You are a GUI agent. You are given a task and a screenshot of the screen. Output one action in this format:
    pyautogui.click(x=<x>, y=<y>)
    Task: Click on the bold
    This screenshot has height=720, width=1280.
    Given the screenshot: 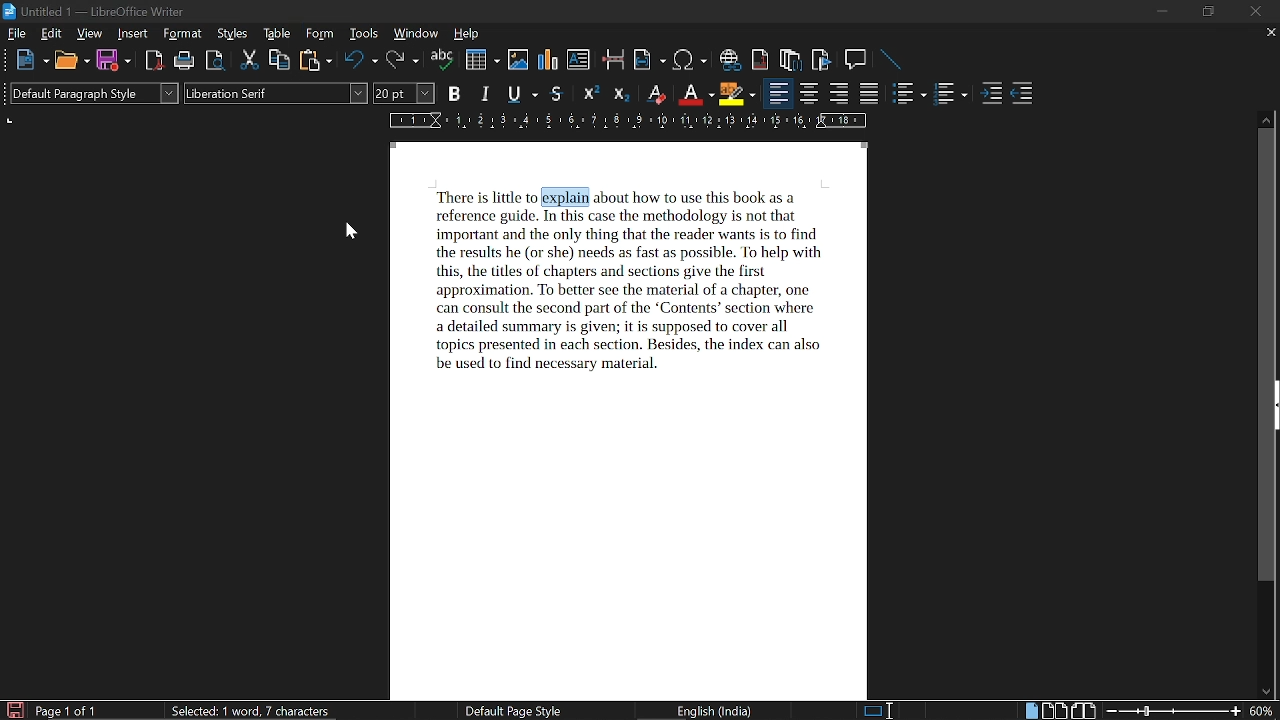 What is the action you would take?
    pyautogui.click(x=455, y=94)
    